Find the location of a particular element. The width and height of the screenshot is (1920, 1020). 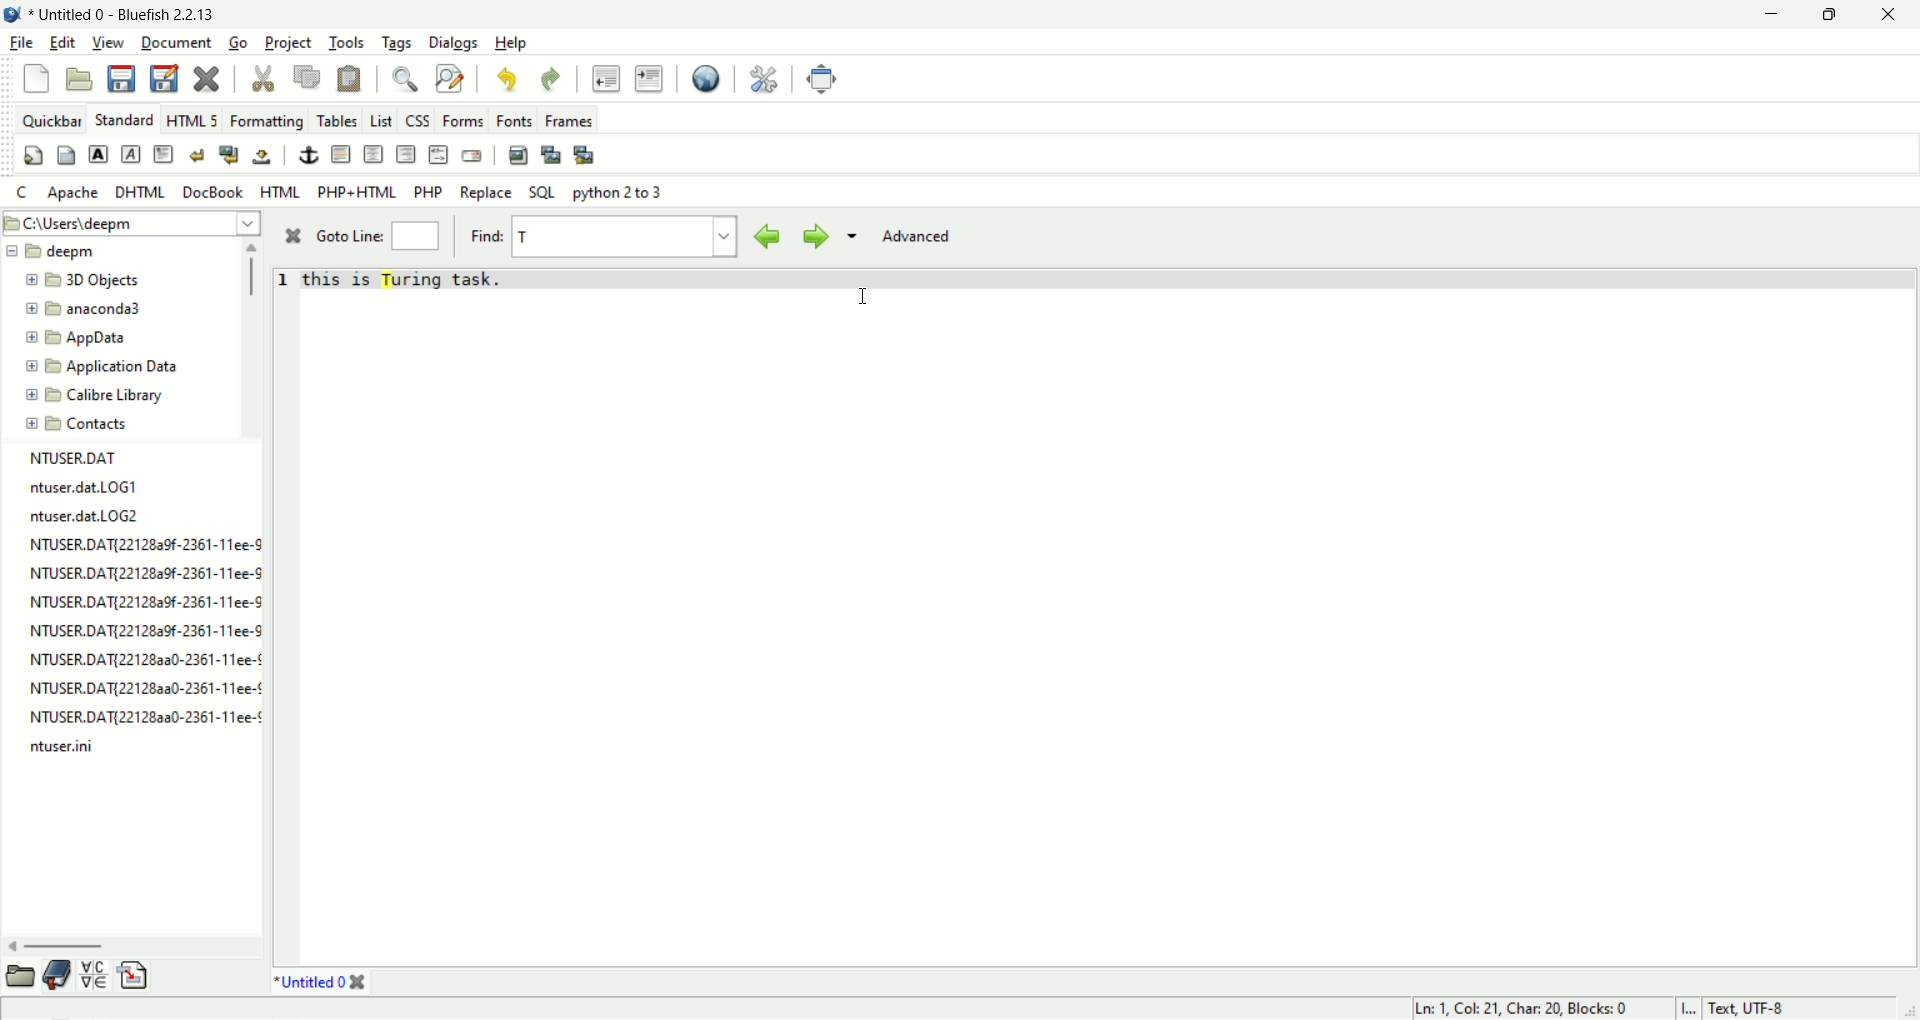

find: is located at coordinates (487, 234).